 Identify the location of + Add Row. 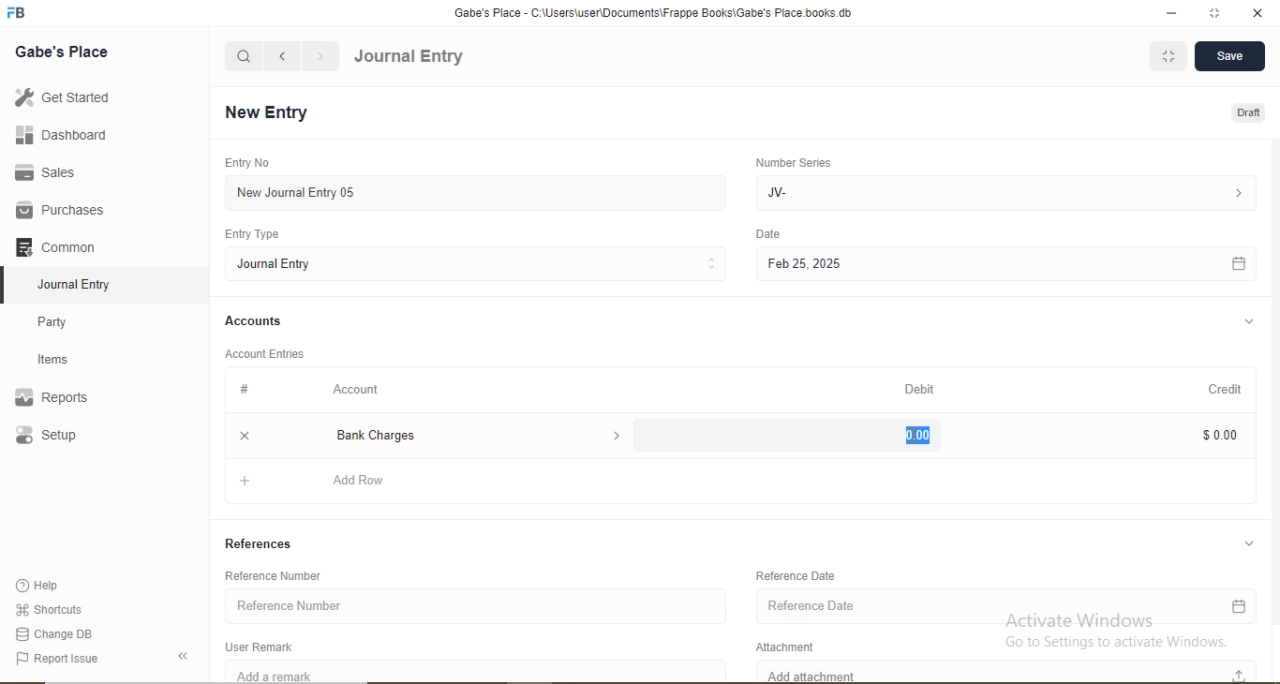
(743, 484).